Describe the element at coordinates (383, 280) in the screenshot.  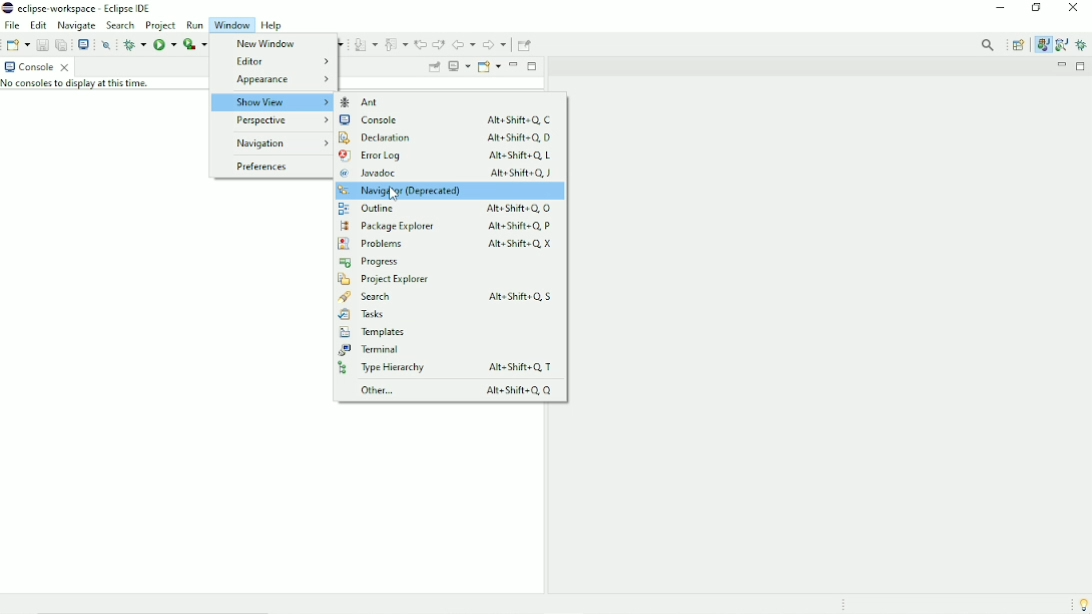
I see `Project Explorer` at that location.